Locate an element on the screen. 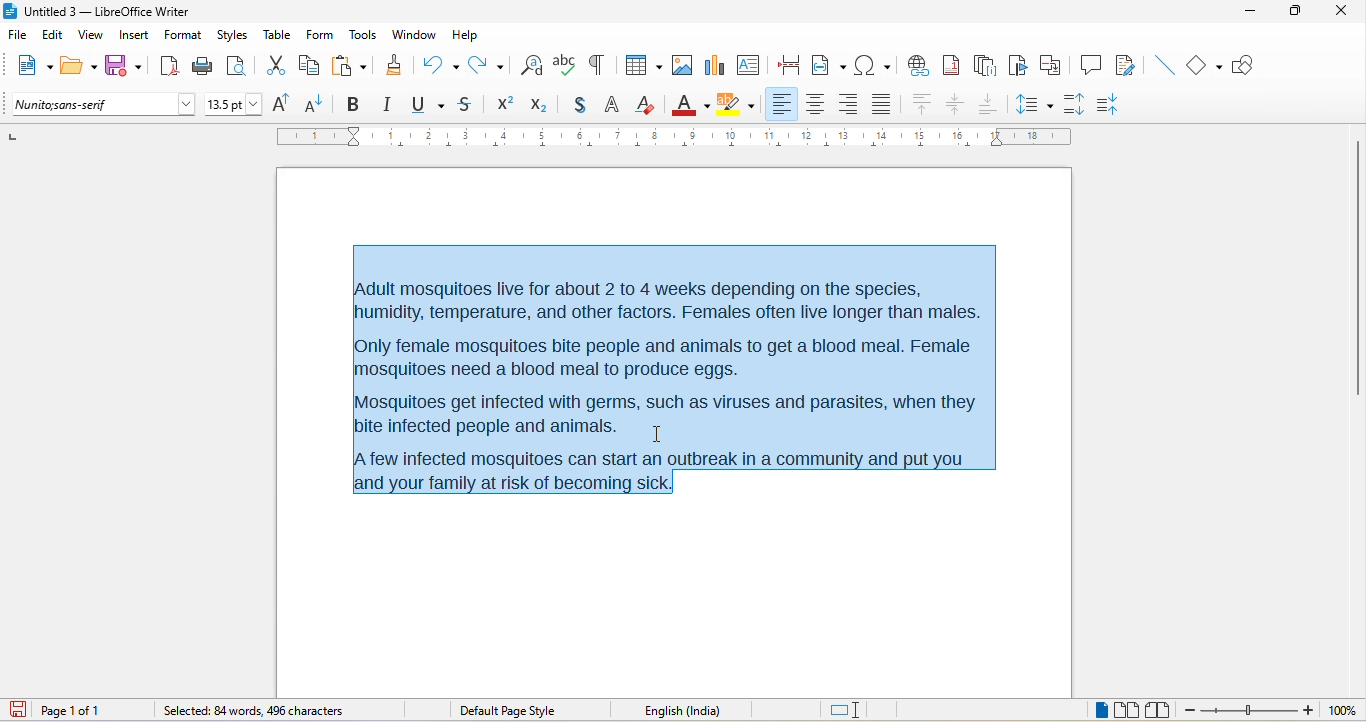 The image size is (1366, 722). vertical scroll bar is located at coordinates (1357, 270).